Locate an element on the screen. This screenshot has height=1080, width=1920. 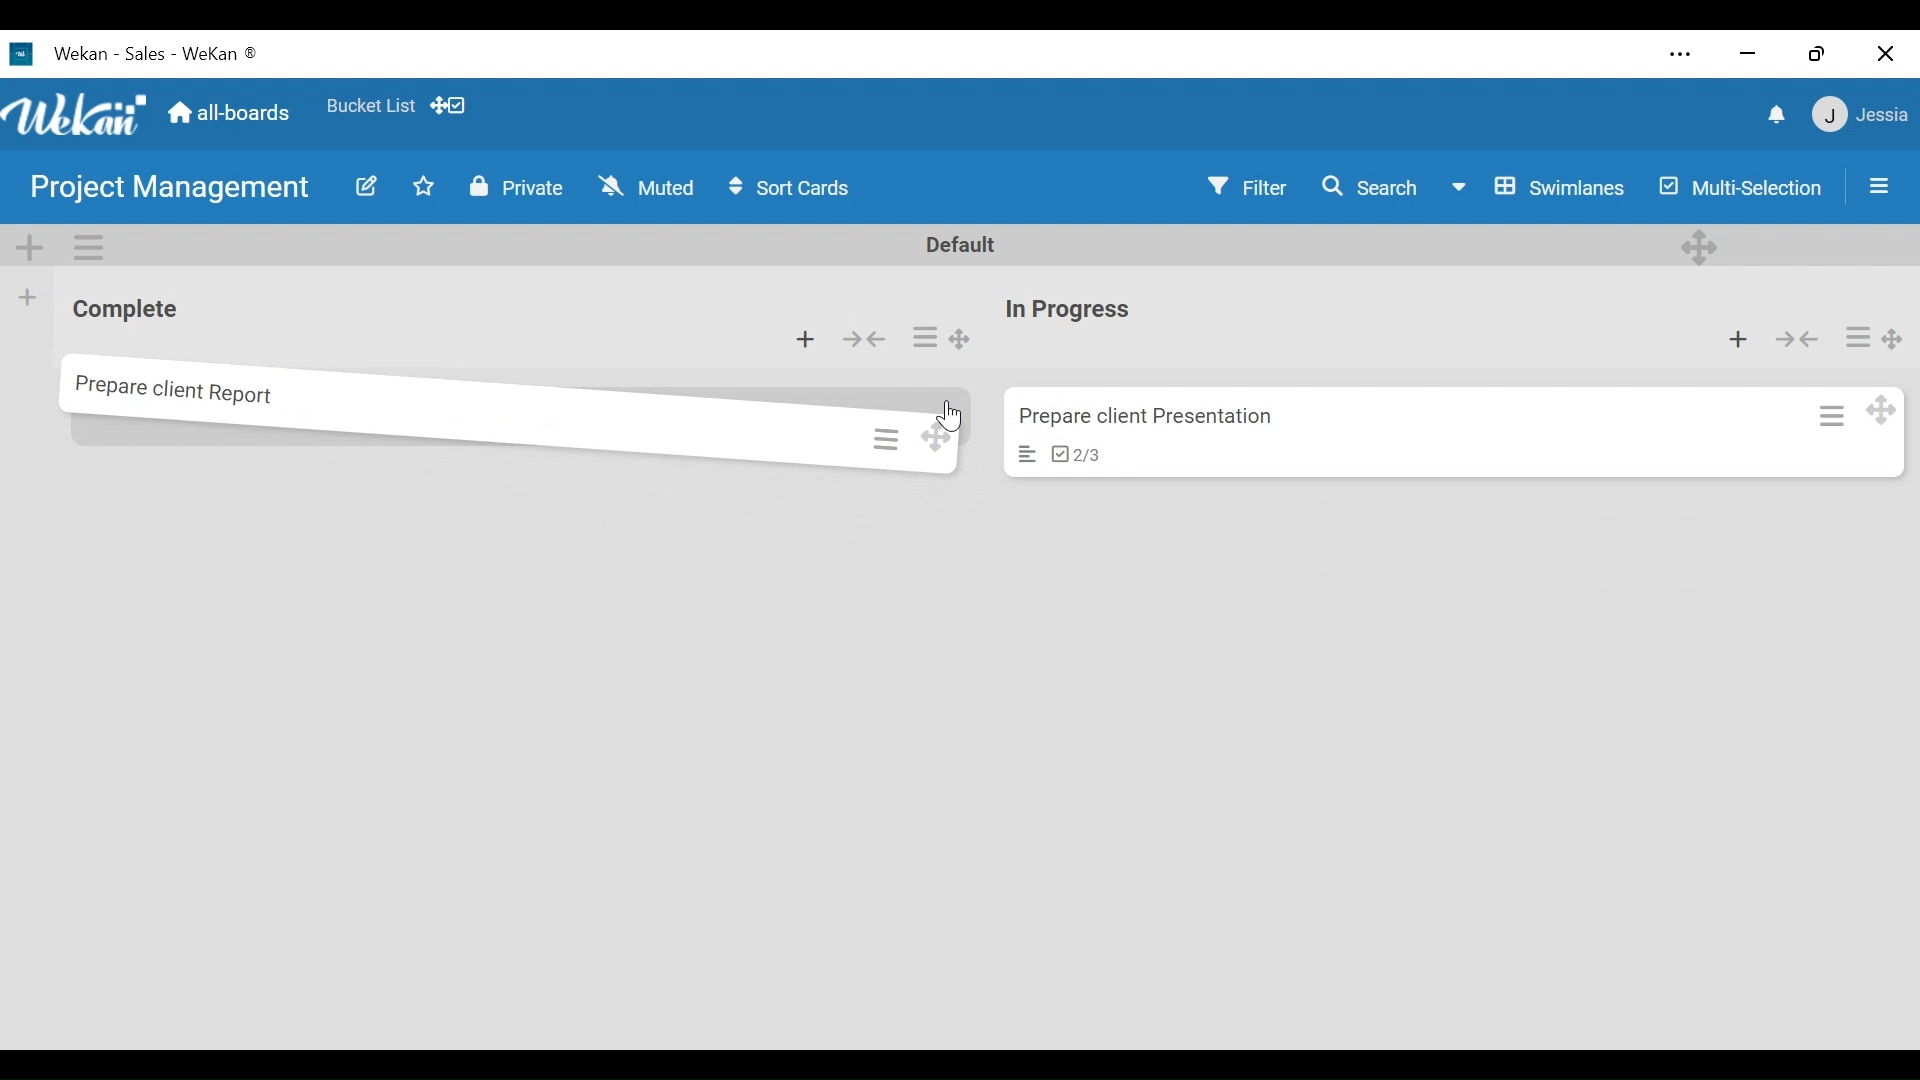
Private is located at coordinates (518, 188).